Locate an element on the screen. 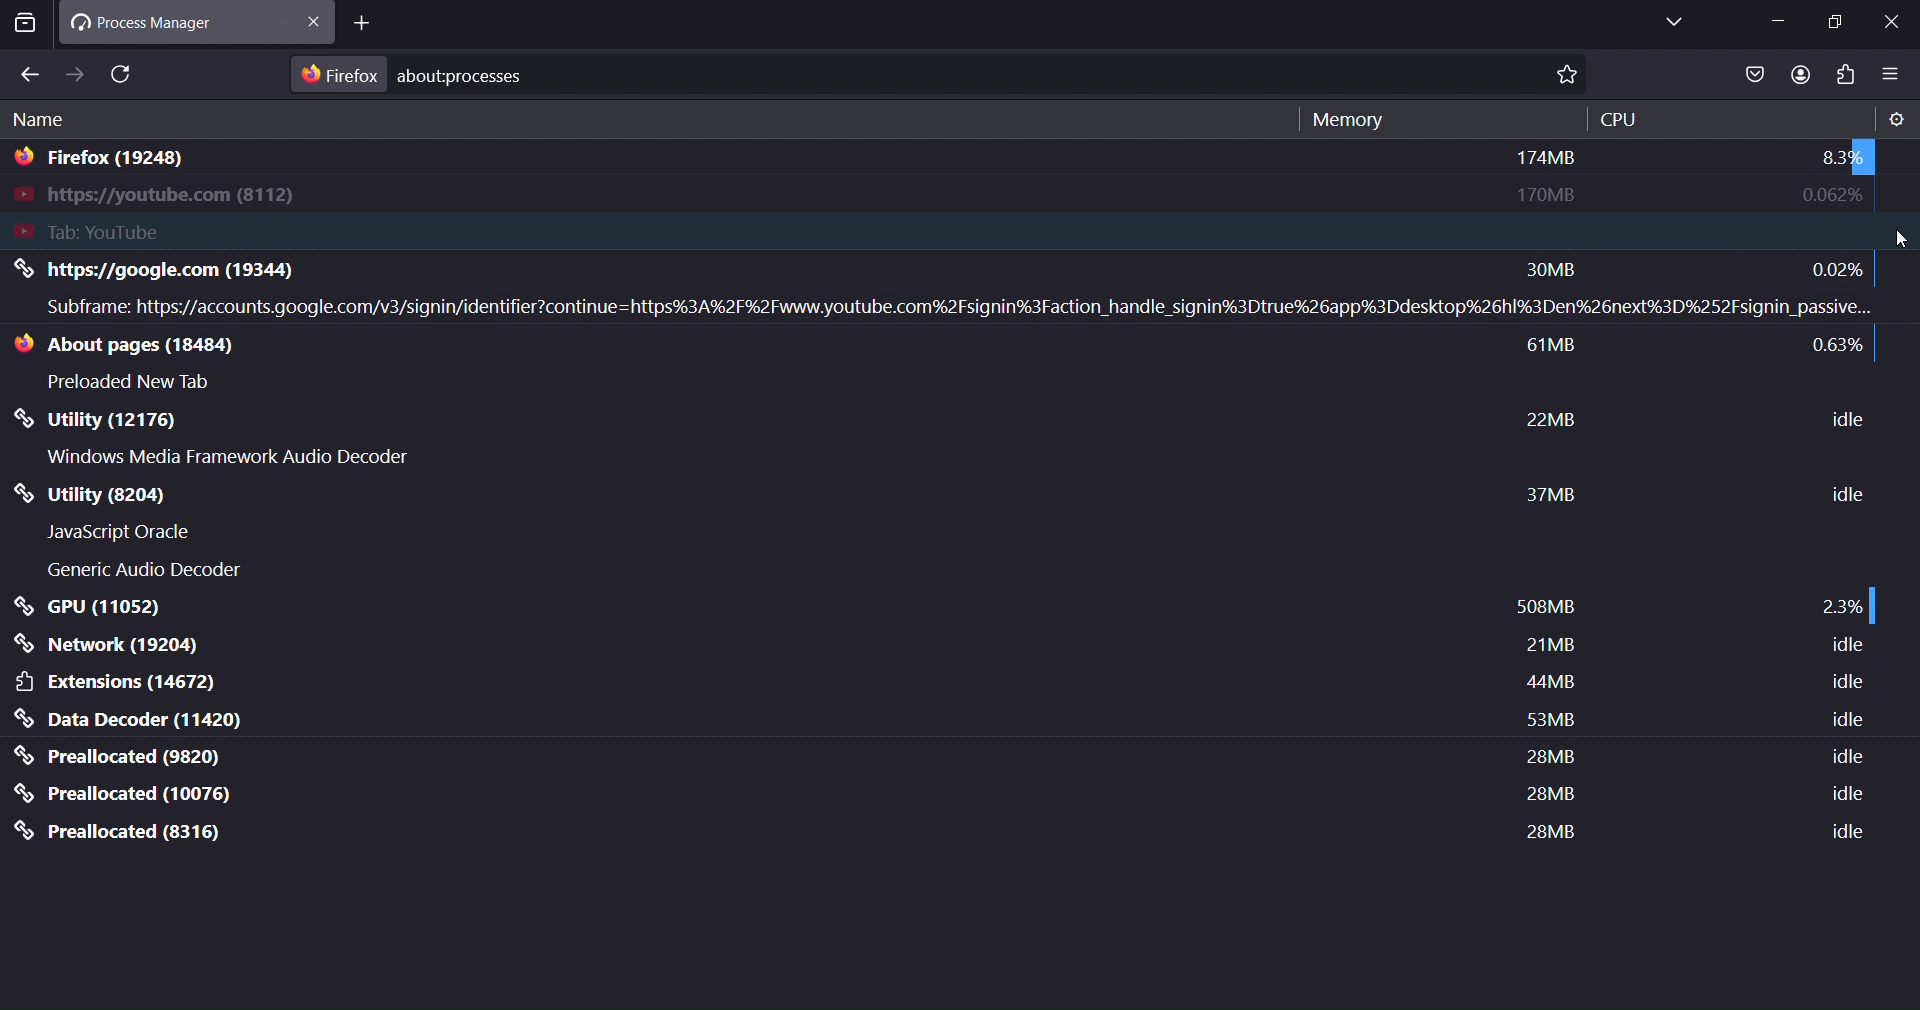 Image resolution: width=1920 pixels, height=1010 pixels. account is located at coordinates (1796, 74).